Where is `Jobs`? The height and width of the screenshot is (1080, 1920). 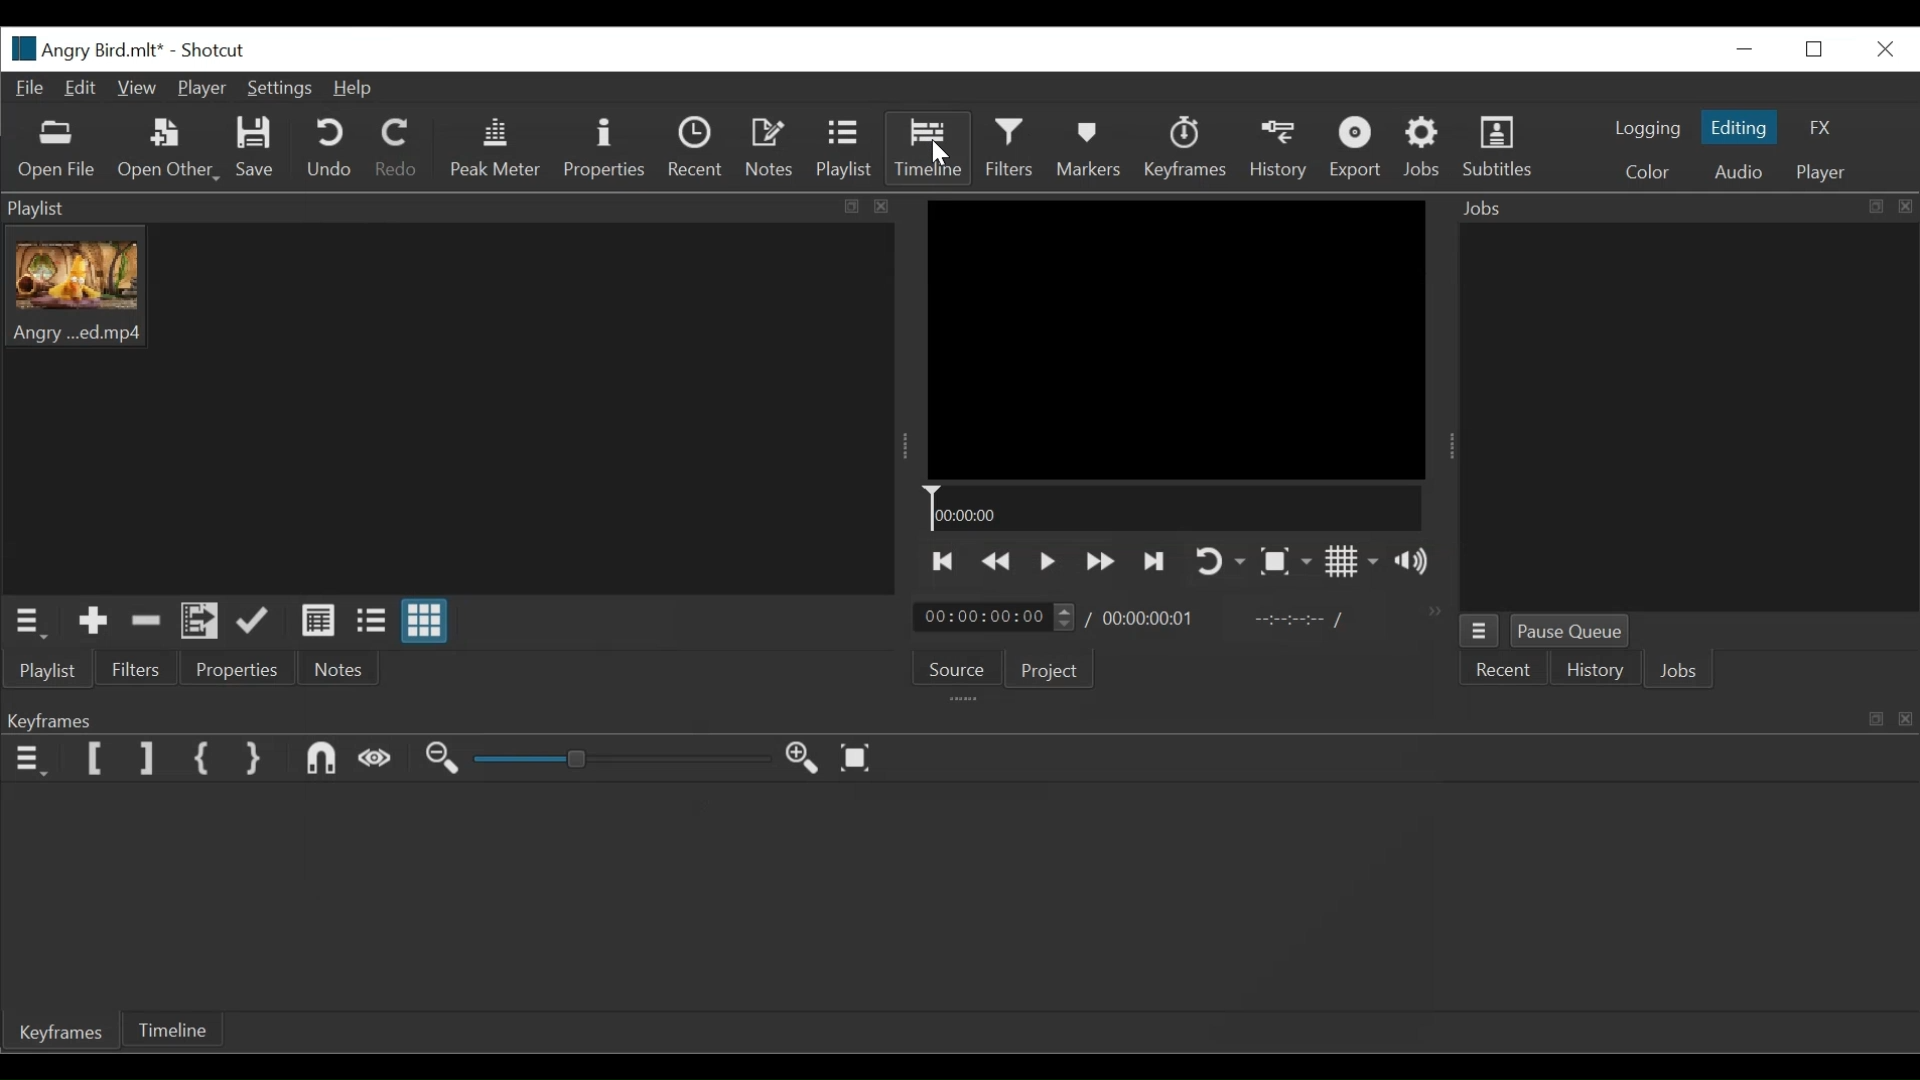 Jobs is located at coordinates (1678, 670).